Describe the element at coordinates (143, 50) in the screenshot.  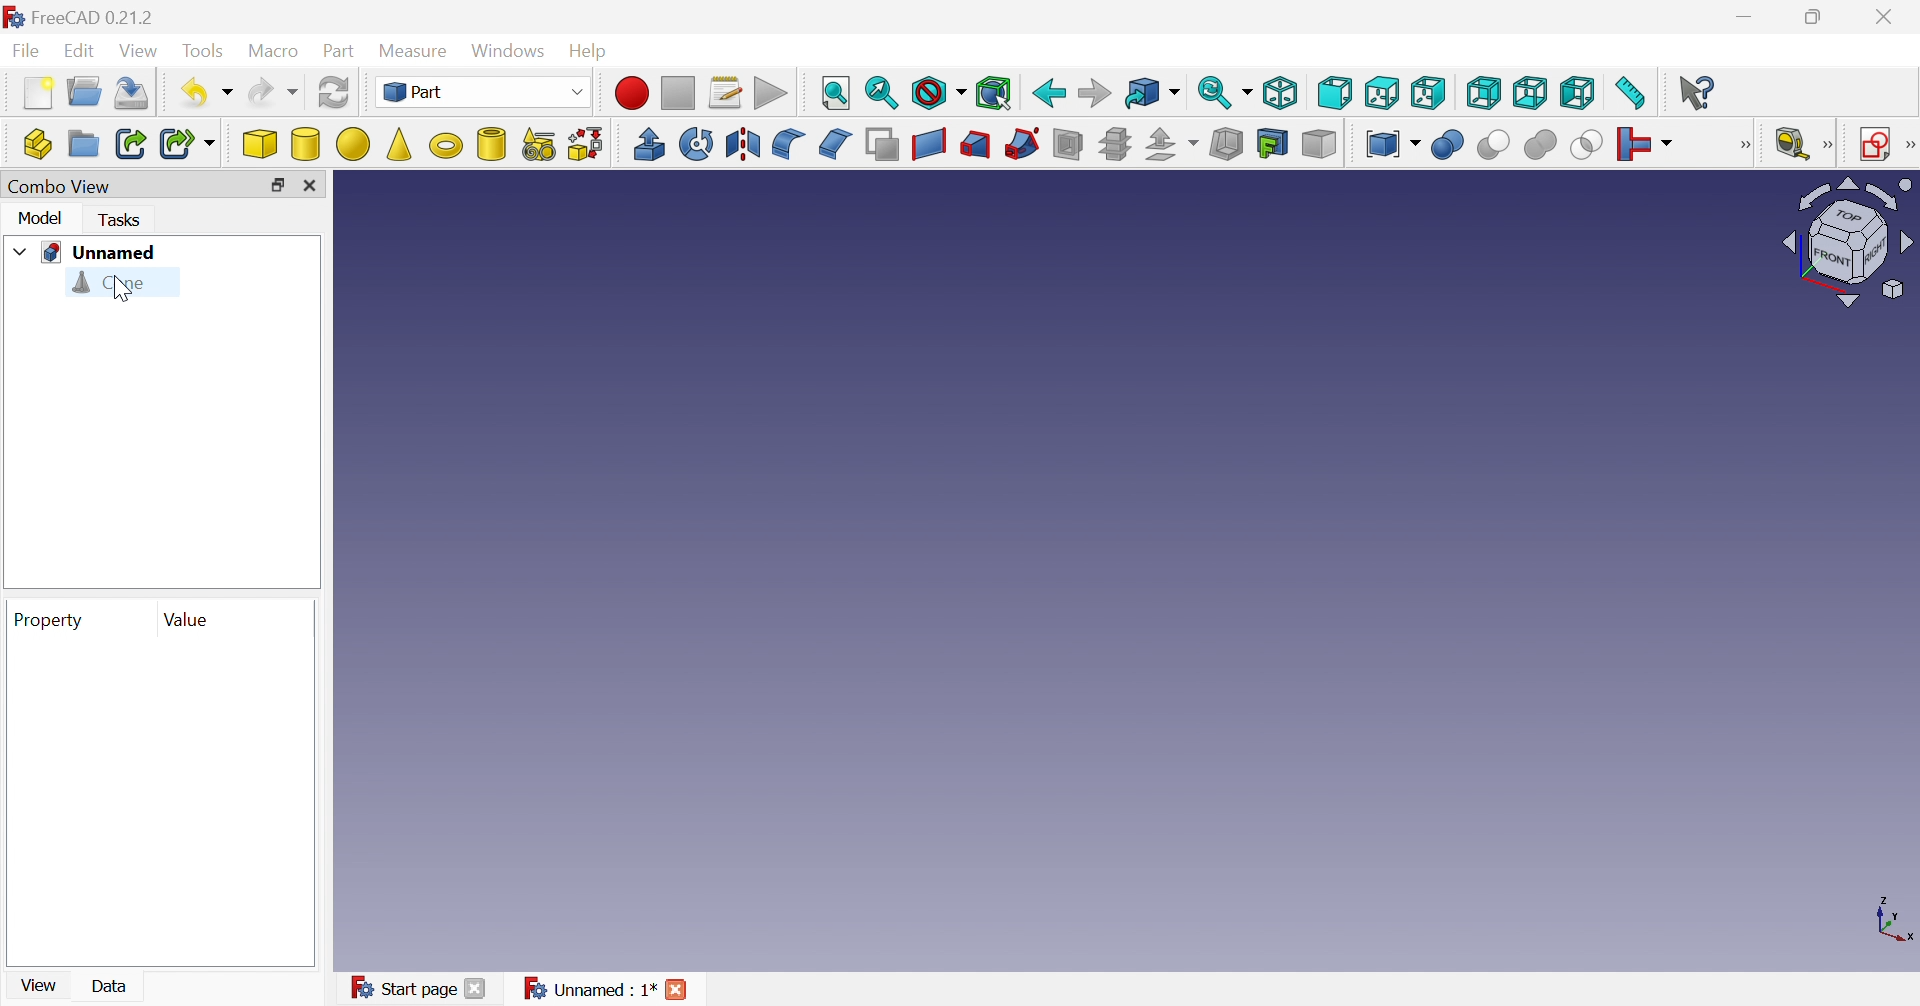
I see `View` at that location.